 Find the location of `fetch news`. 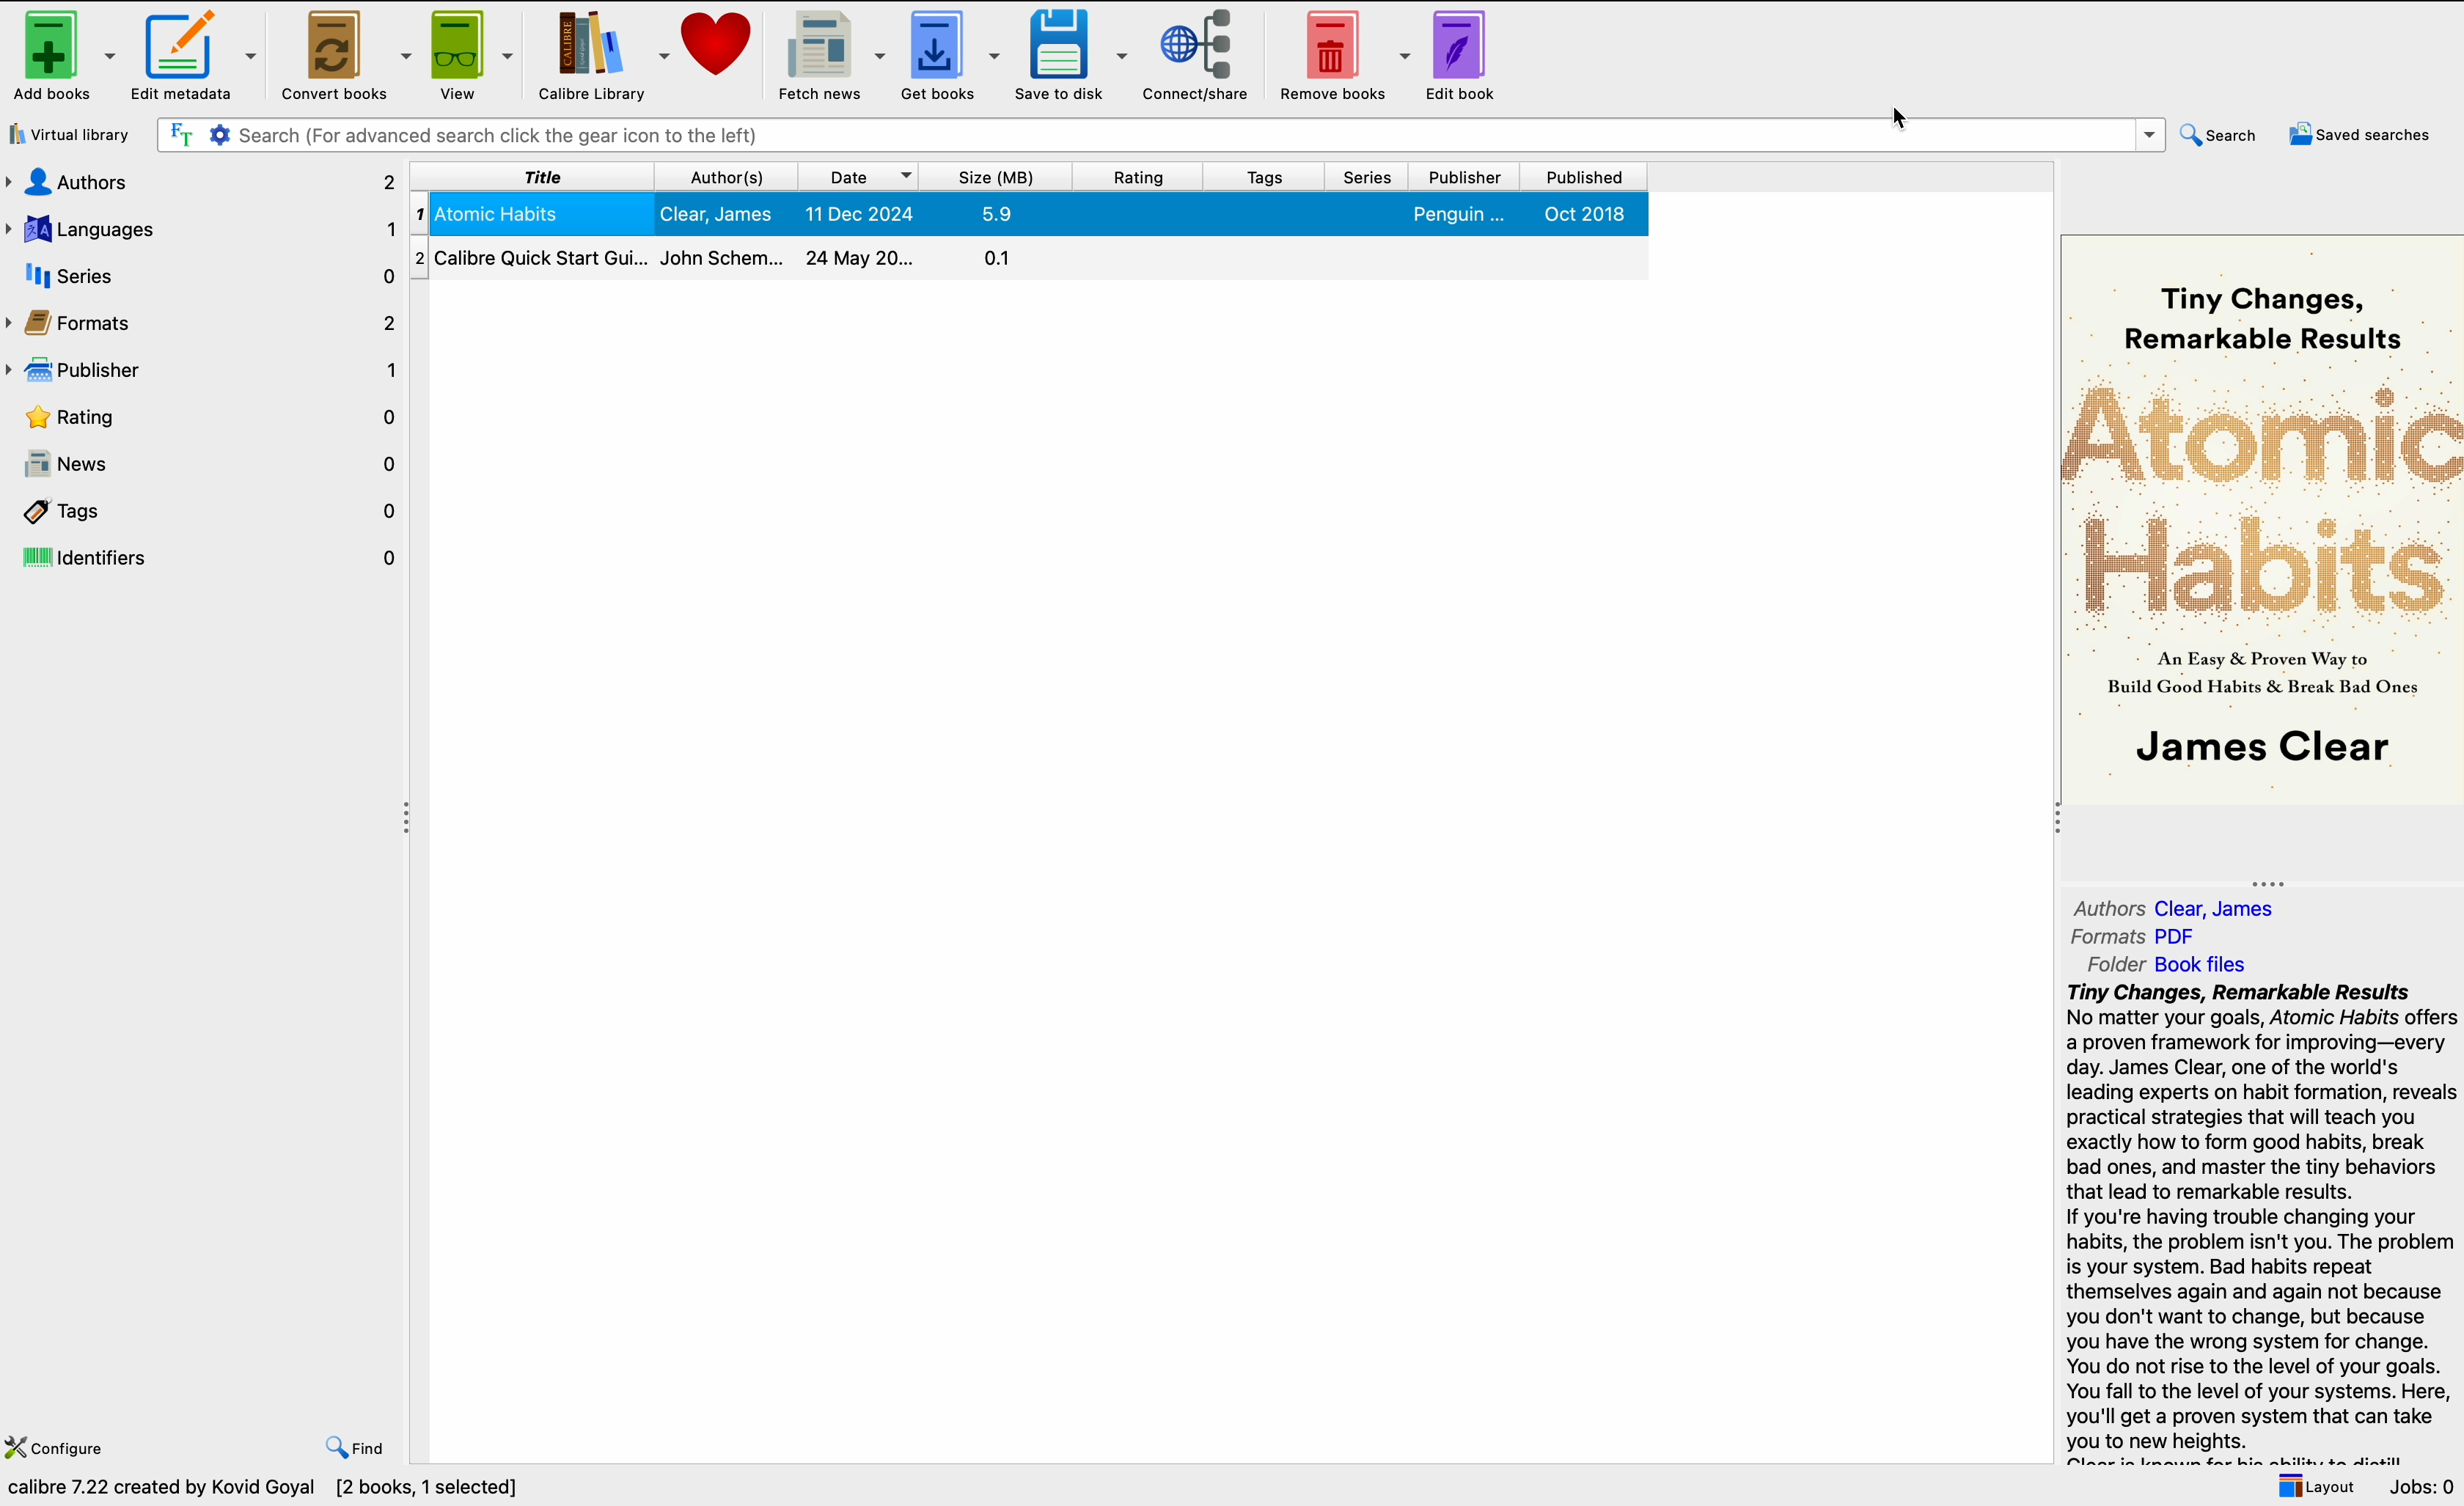

fetch news is located at coordinates (836, 54).